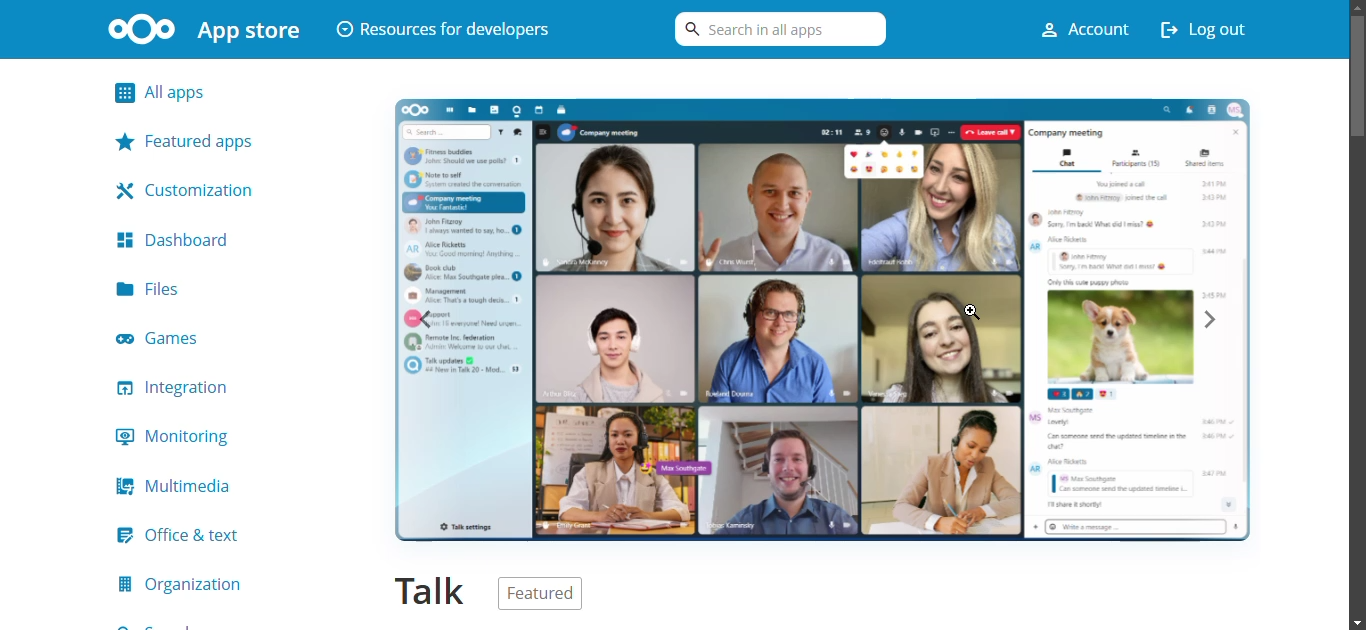 The height and width of the screenshot is (630, 1366). Describe the element at coordinates (153, 288) in the screenshot. I see `files` at that location.